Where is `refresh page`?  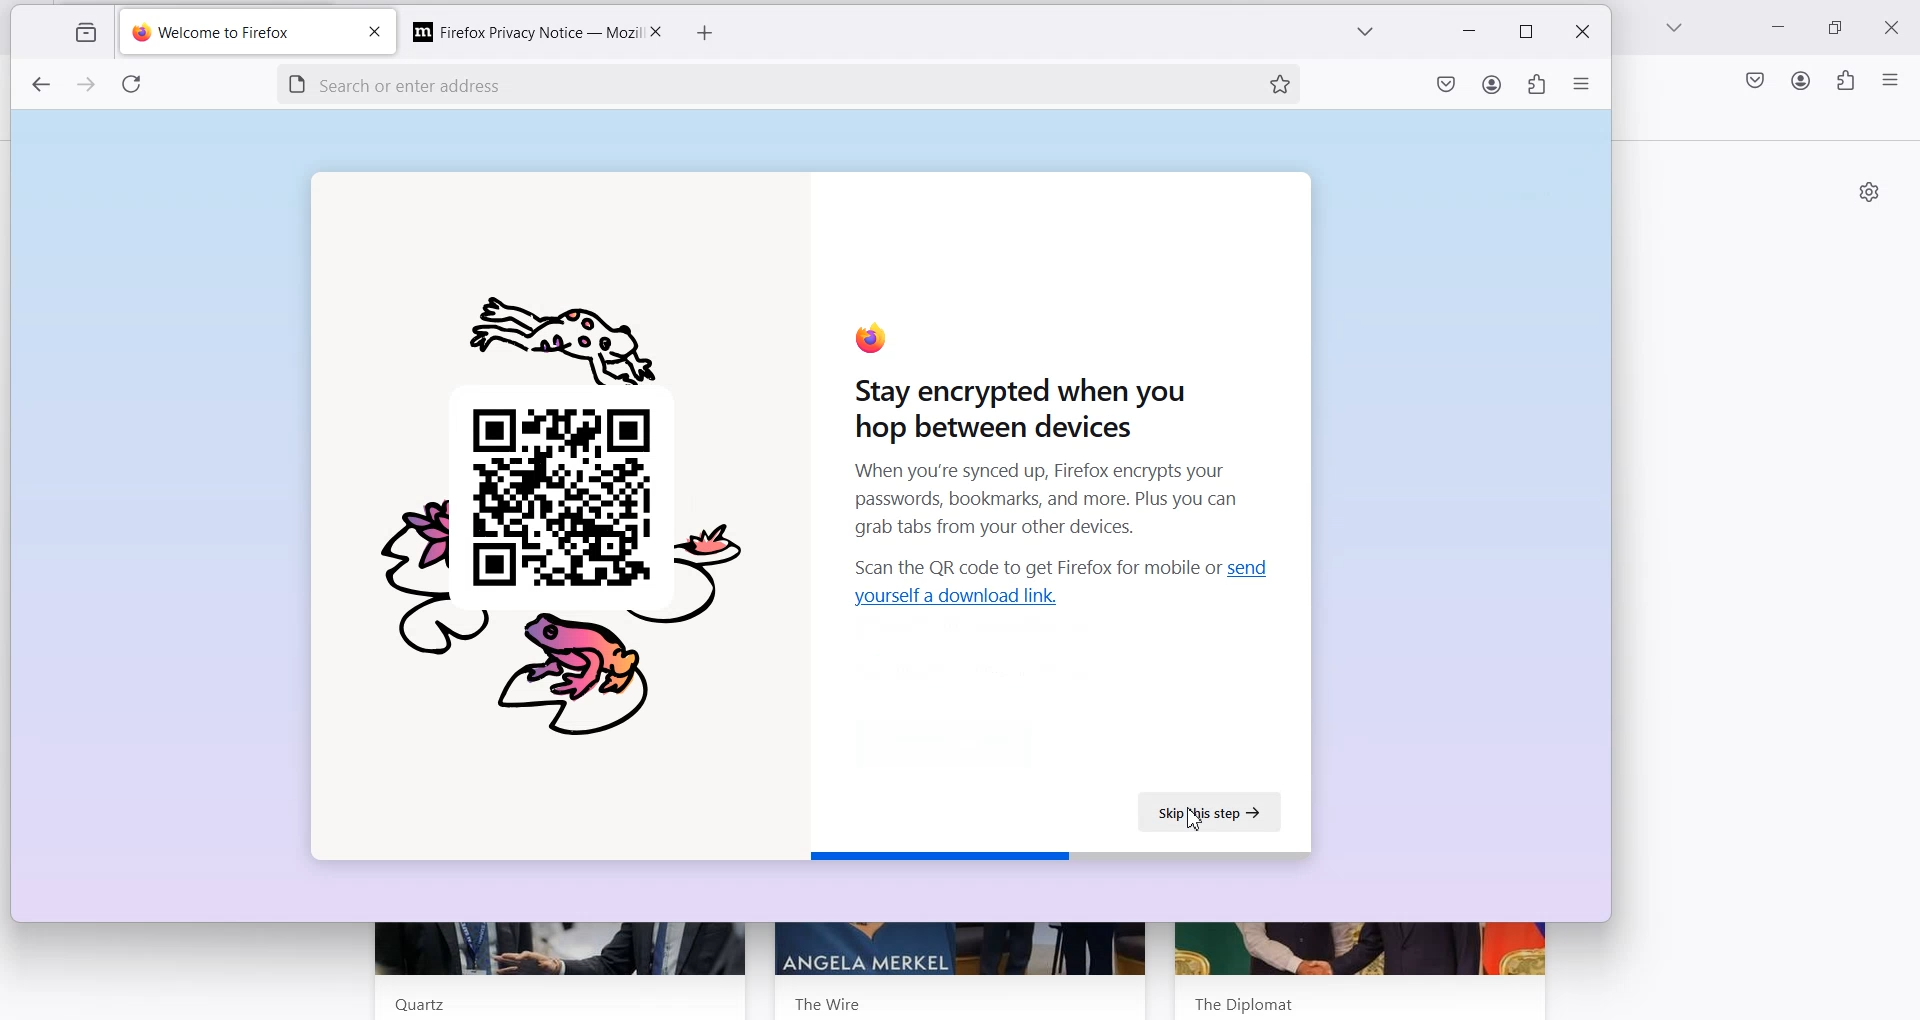 refresh page is located at coordinates (136, 87).